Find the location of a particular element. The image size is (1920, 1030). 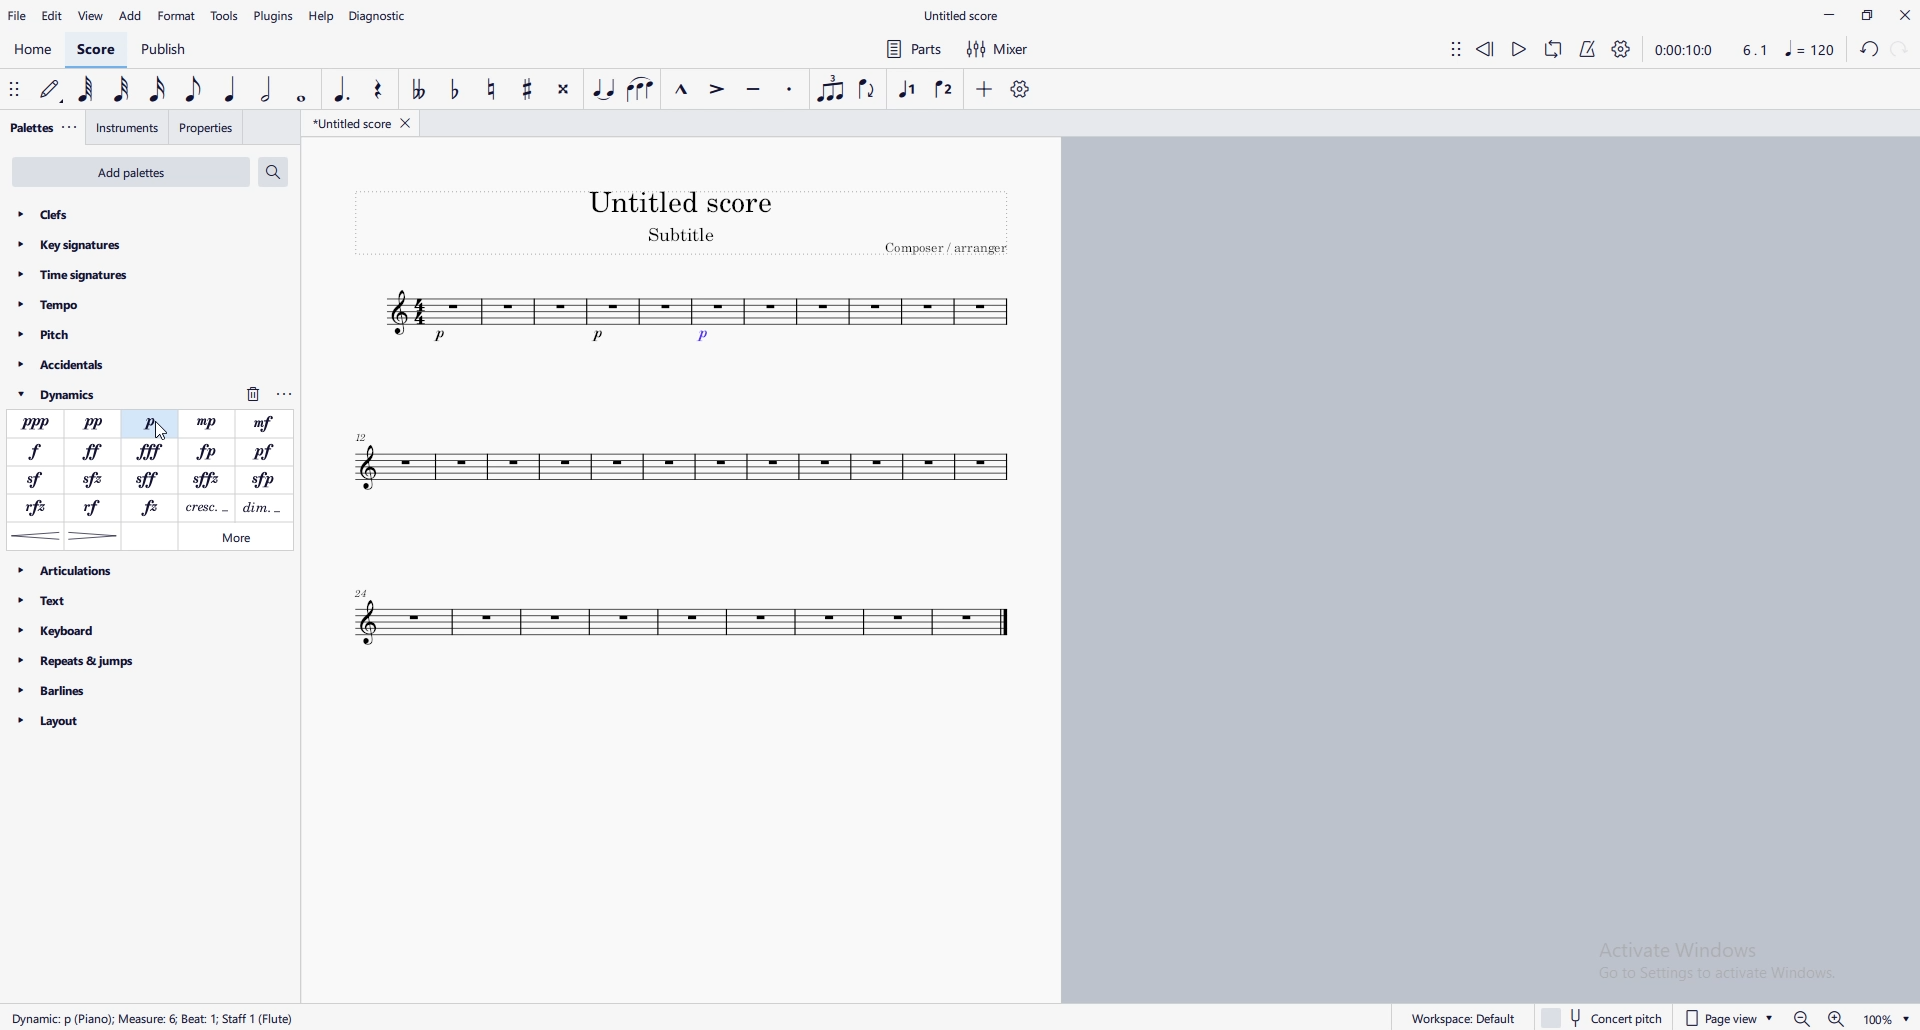

workplace default is located at coordinates (1449, 1011).